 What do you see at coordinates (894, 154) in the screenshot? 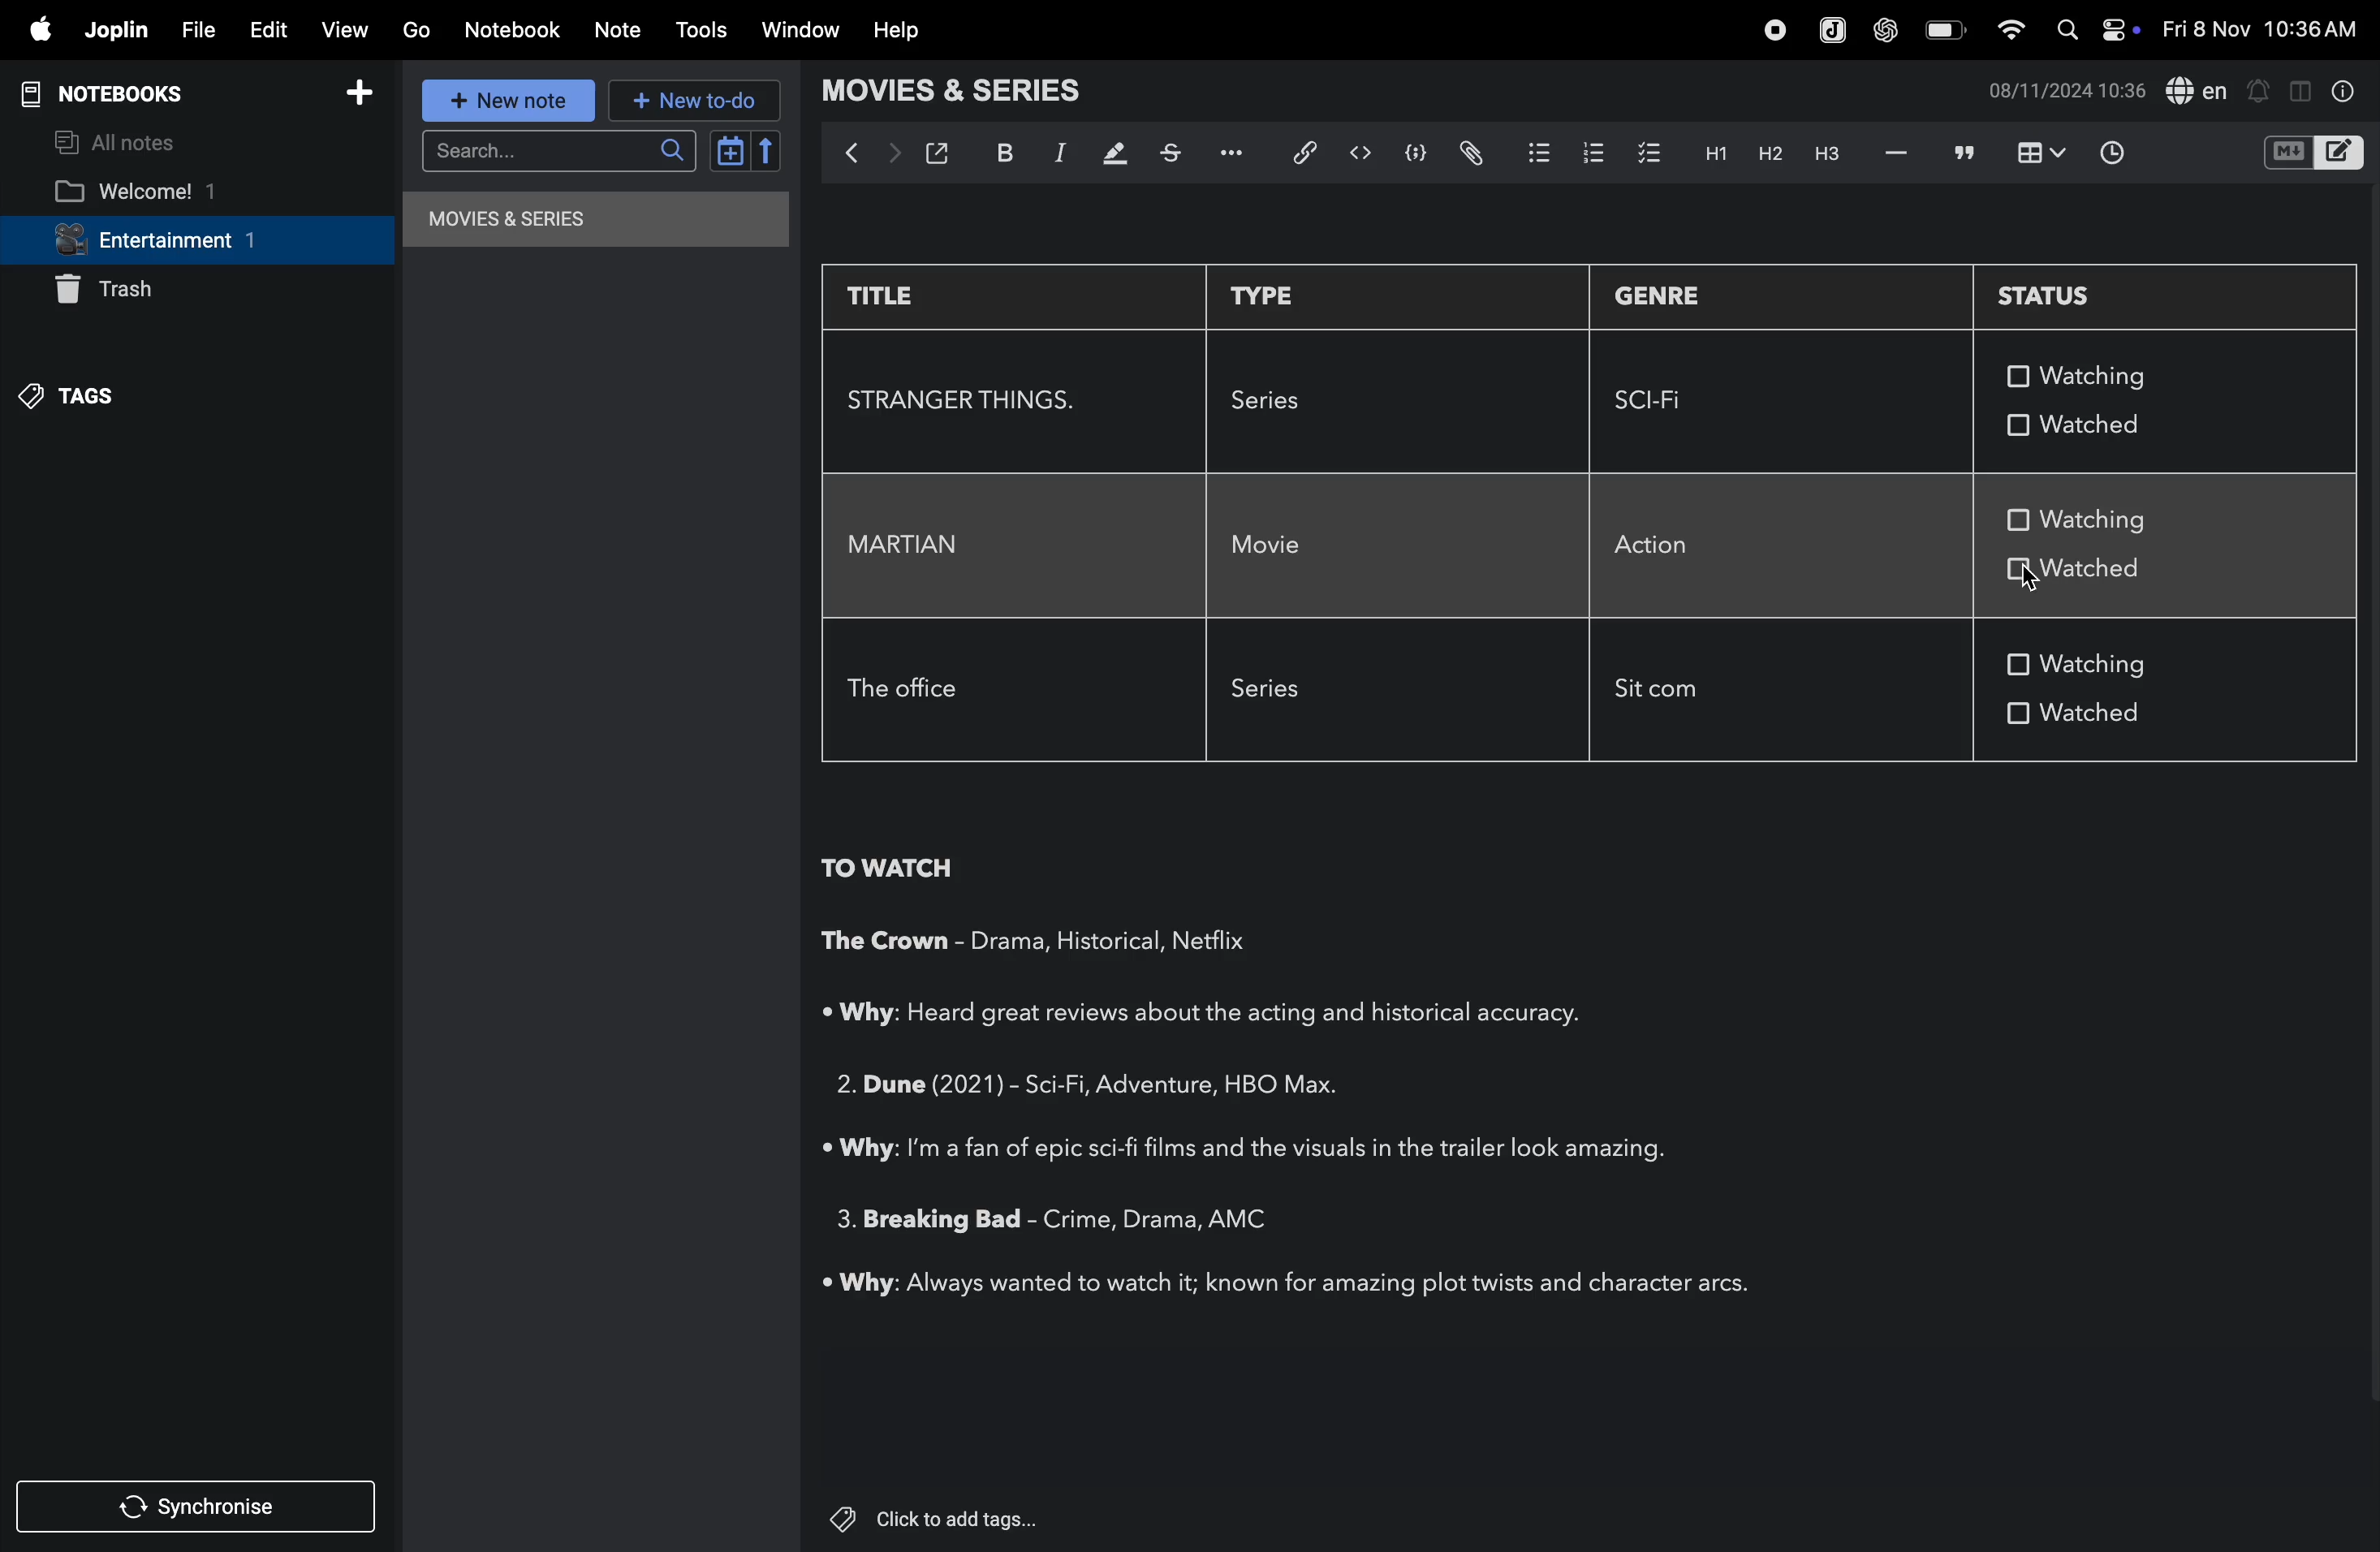
I see `forward` at bounding box center [894, 154].